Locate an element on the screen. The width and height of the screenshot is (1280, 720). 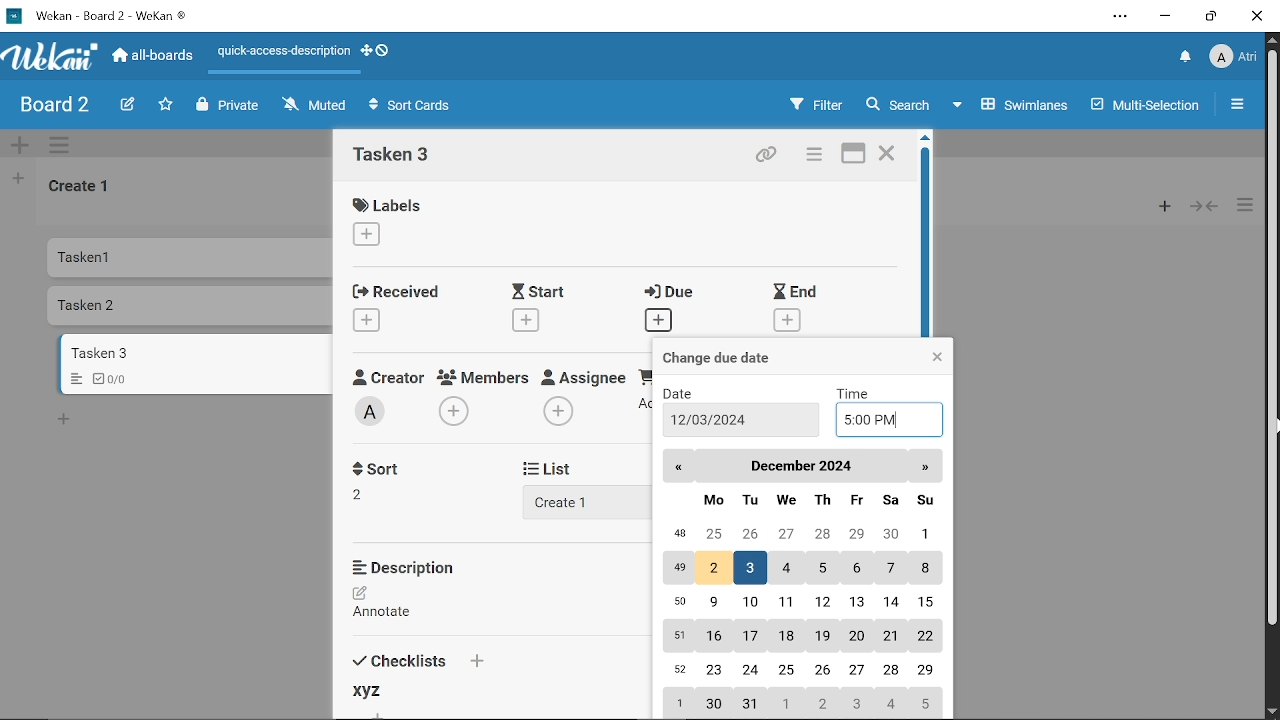
Current month is located at coordinates (800, 467).